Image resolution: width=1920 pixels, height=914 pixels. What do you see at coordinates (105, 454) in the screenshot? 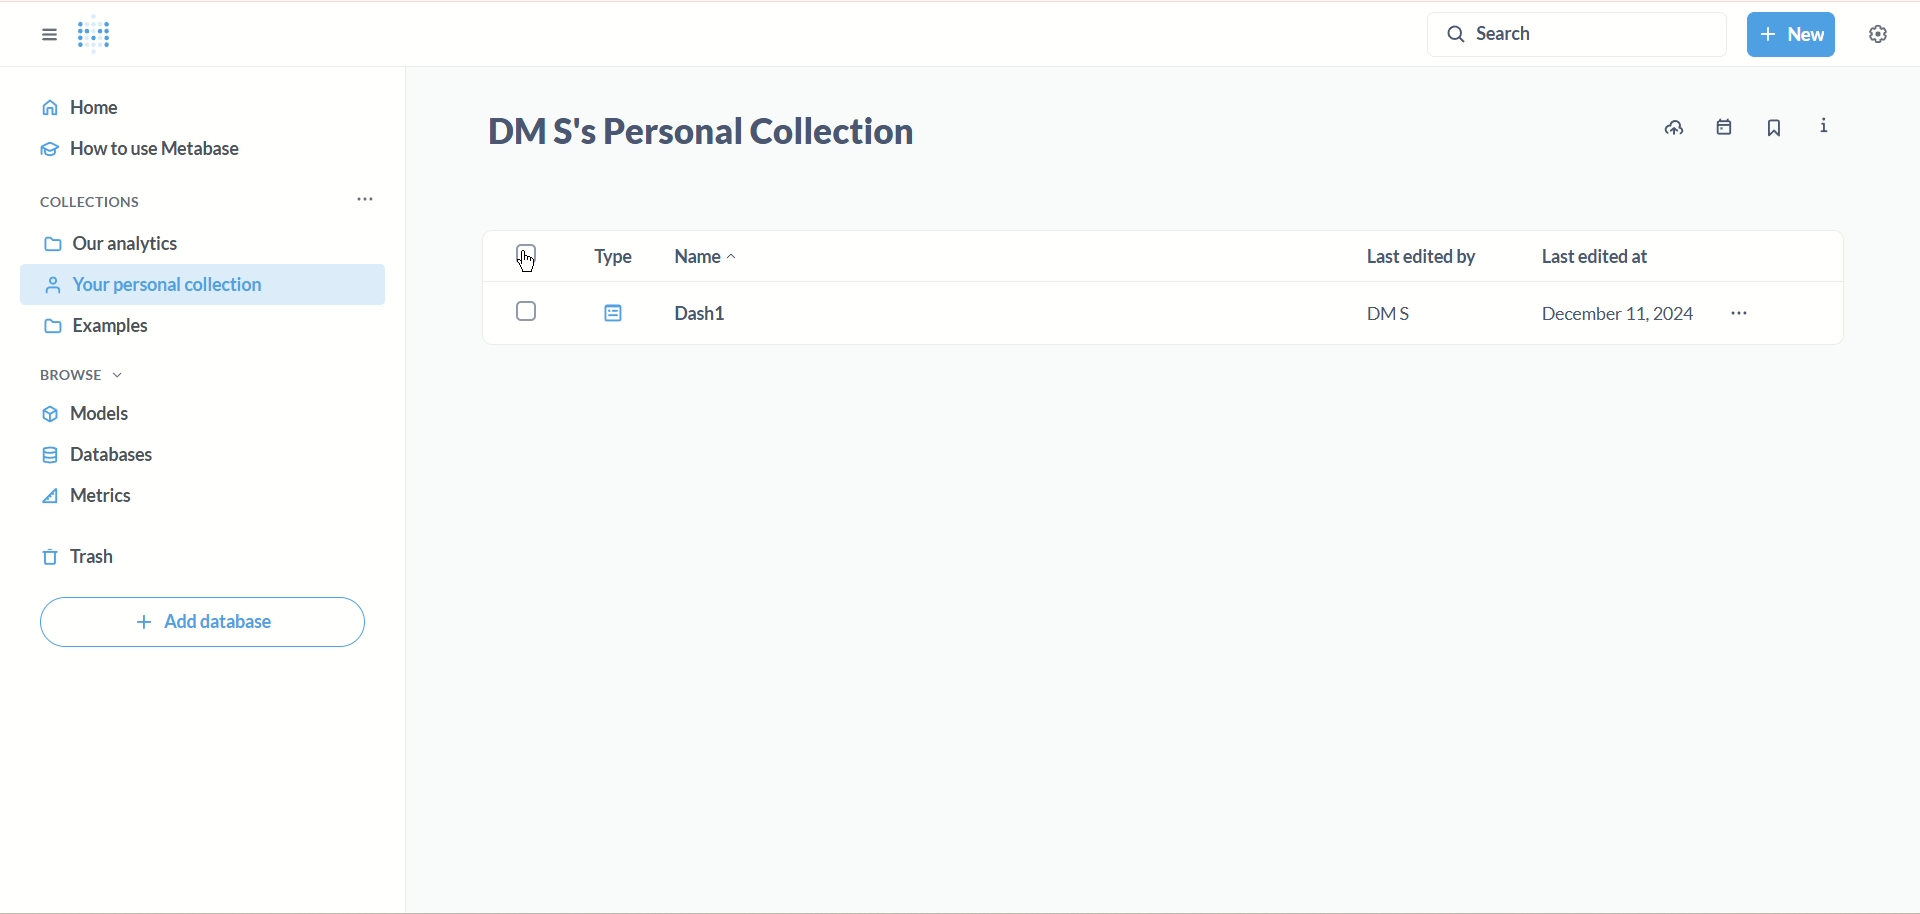
I see `databases` at bounding box center [105, 454].